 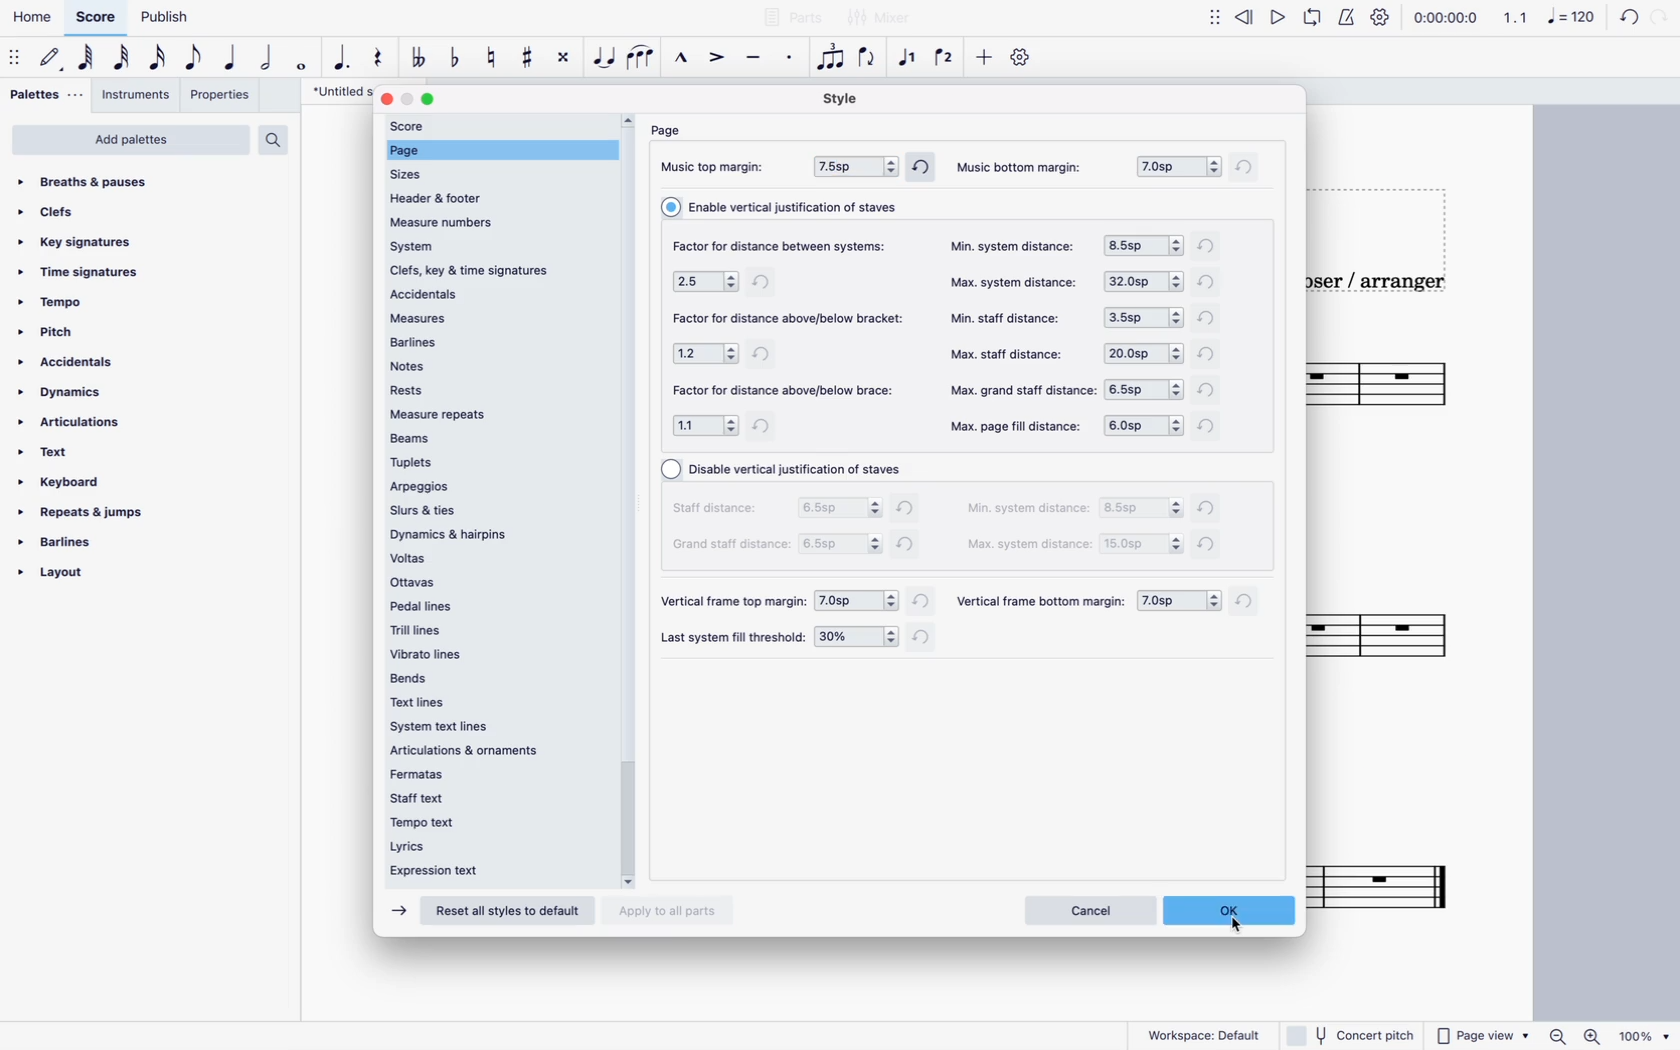 What do you see at coordinates (95, 18) in the screenshot?
I see `score` at bounding box center [95, 18].